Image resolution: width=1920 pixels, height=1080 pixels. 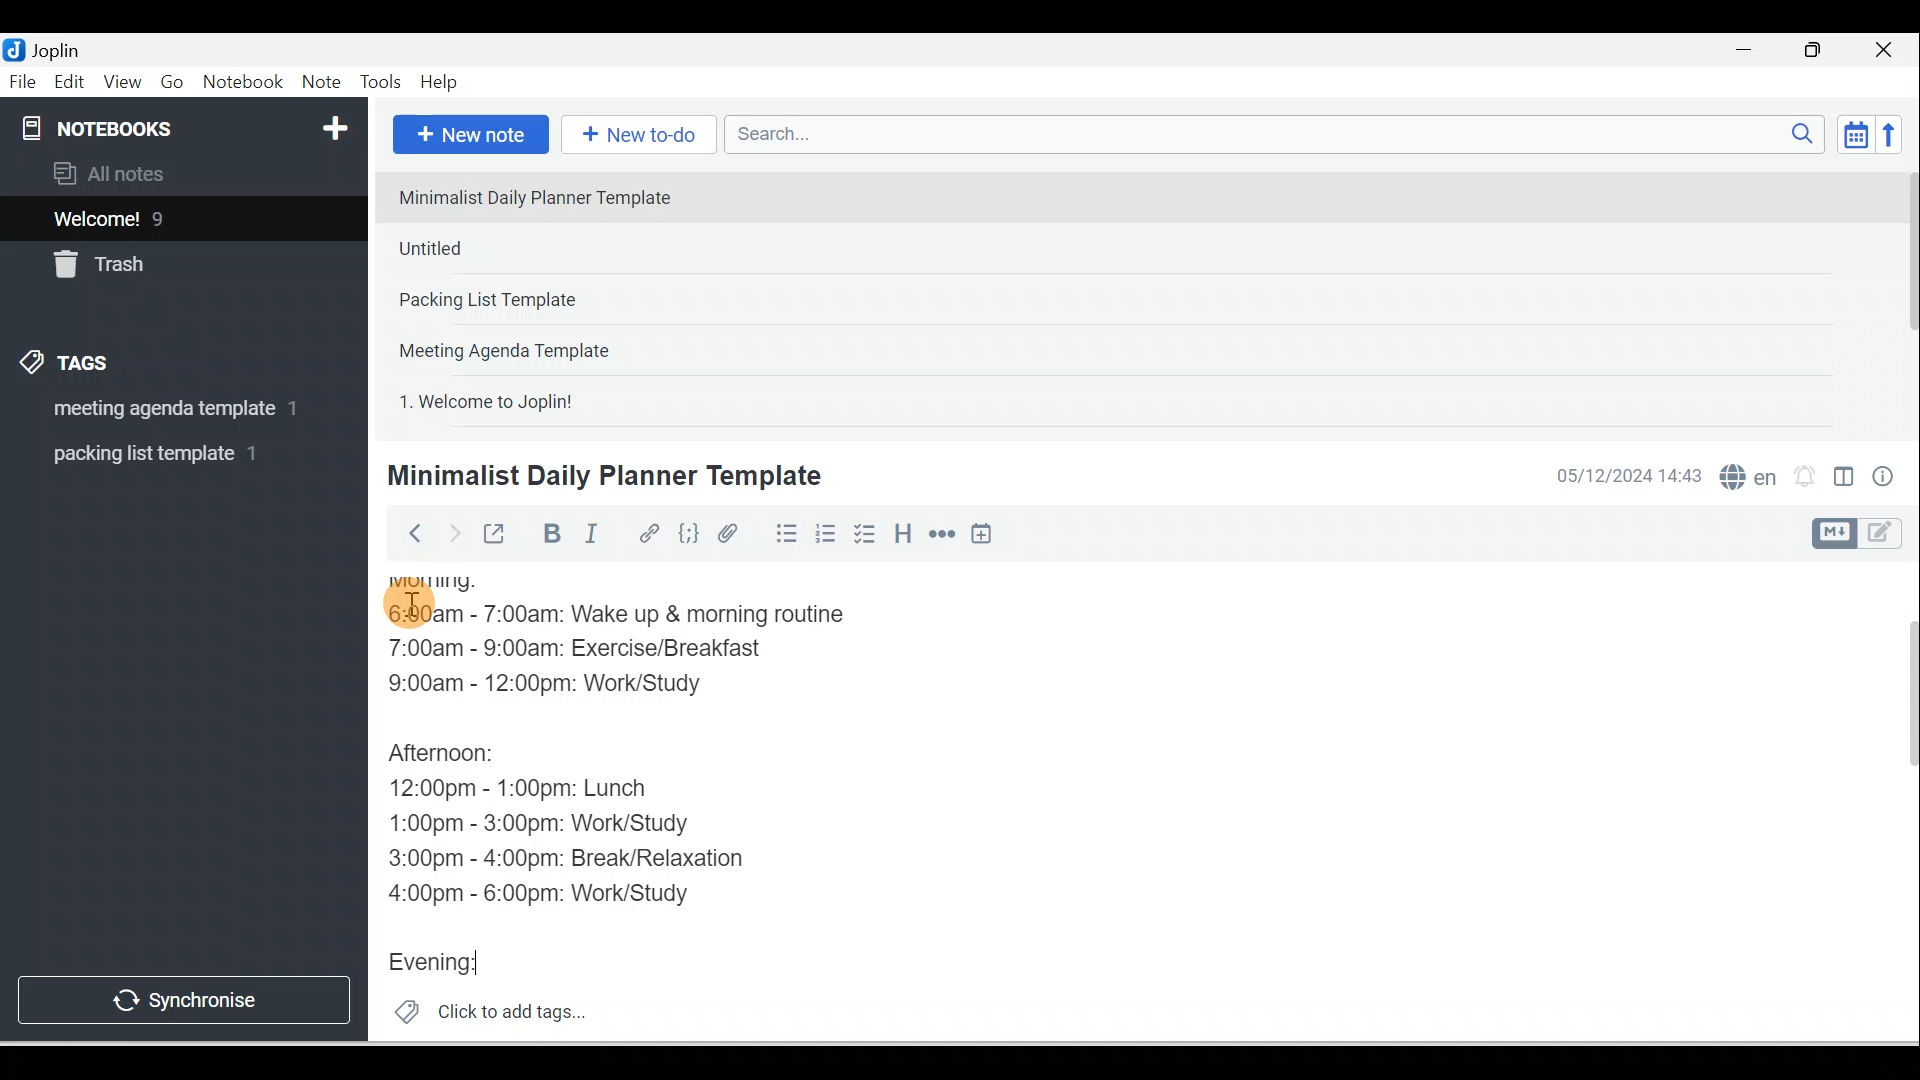 I want to click on Horizontal rule, so click(x=944, y=534).